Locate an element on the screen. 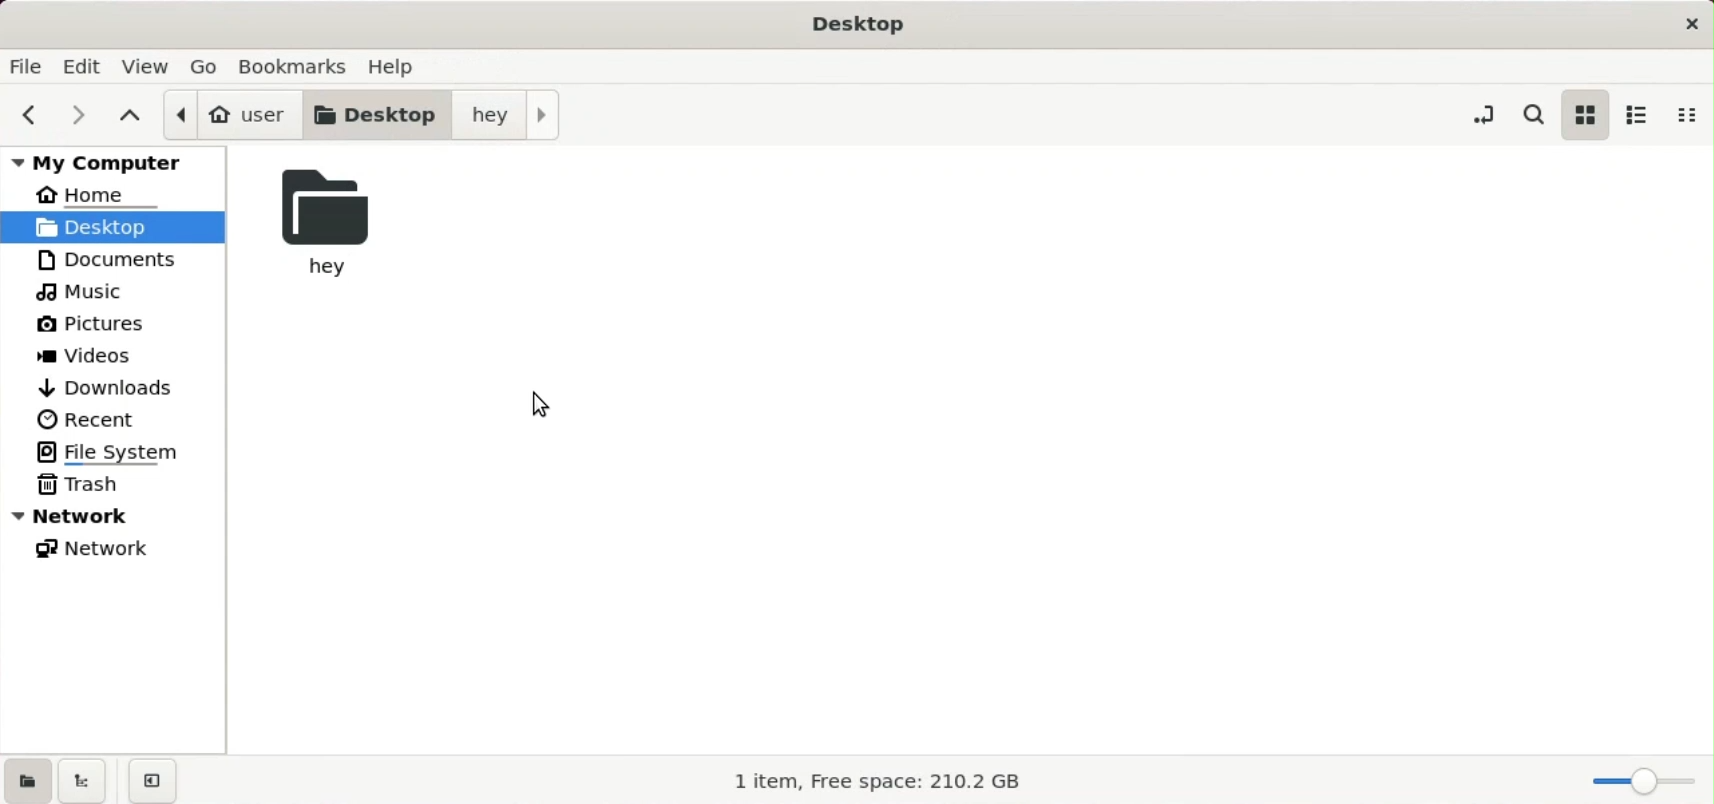 This screenshot has width=1714, height=804. close is located at coordinates (1690, 25).